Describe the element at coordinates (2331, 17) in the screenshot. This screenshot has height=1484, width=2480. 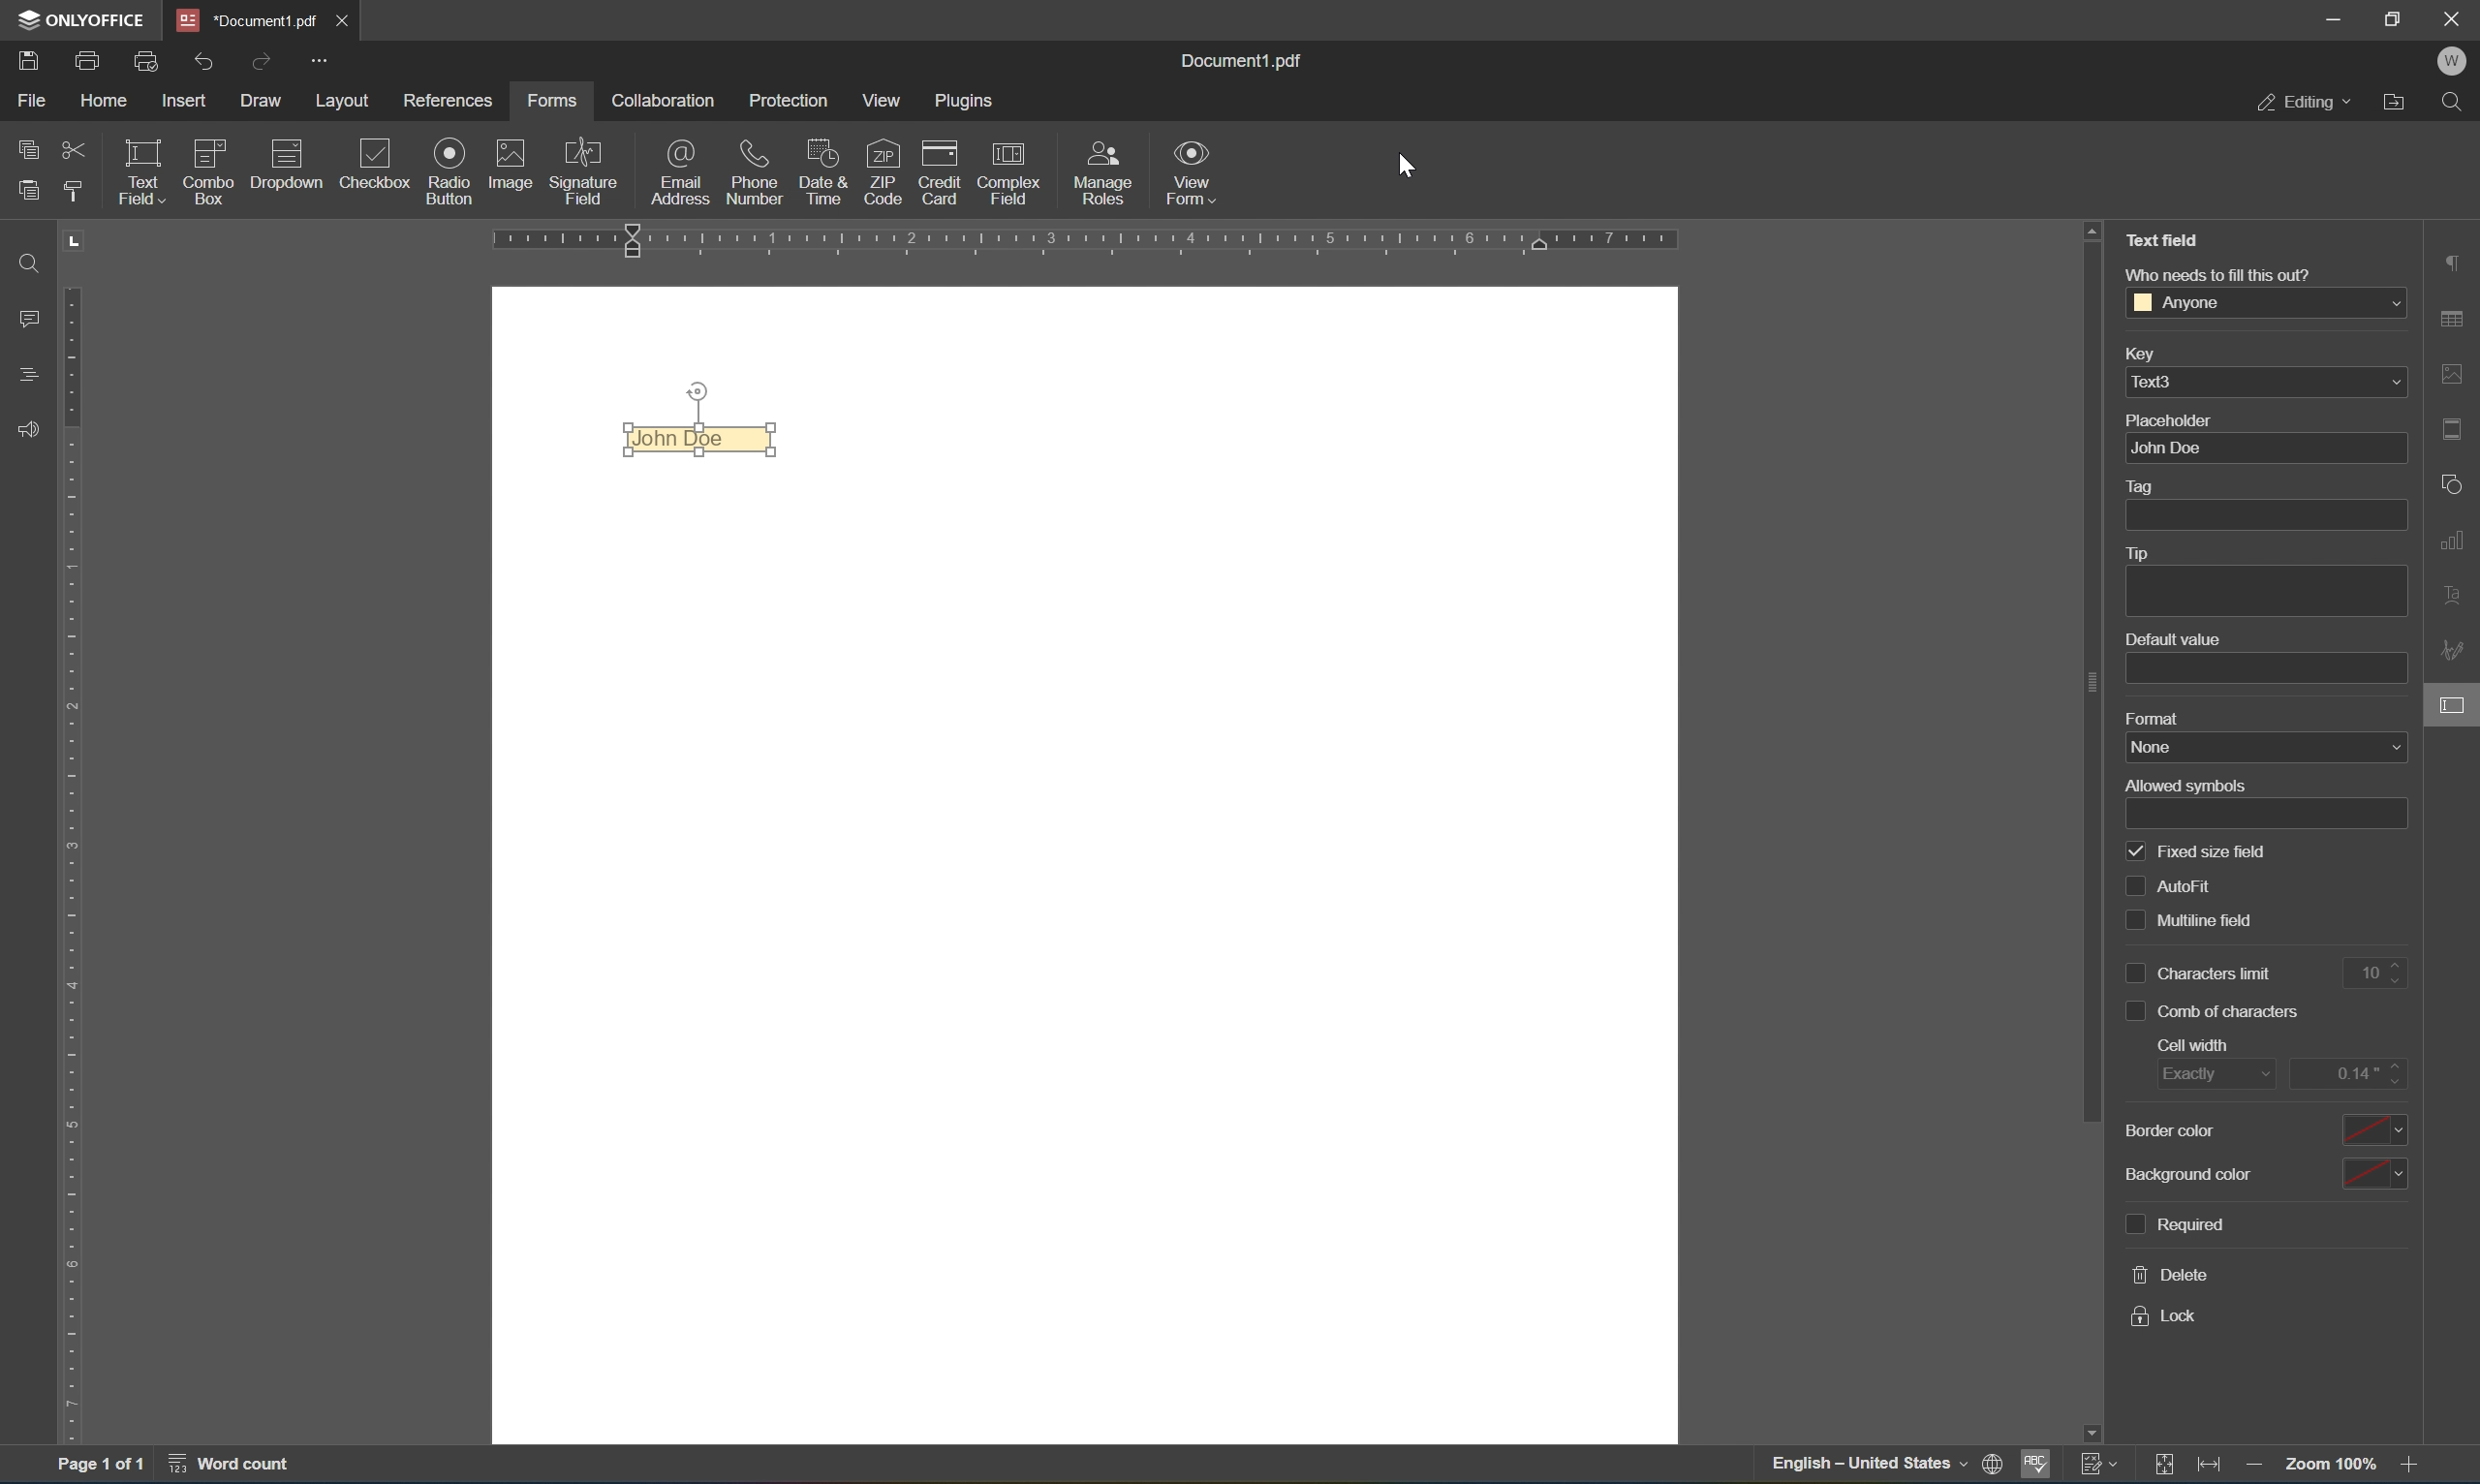
I see `minimize` at that location.